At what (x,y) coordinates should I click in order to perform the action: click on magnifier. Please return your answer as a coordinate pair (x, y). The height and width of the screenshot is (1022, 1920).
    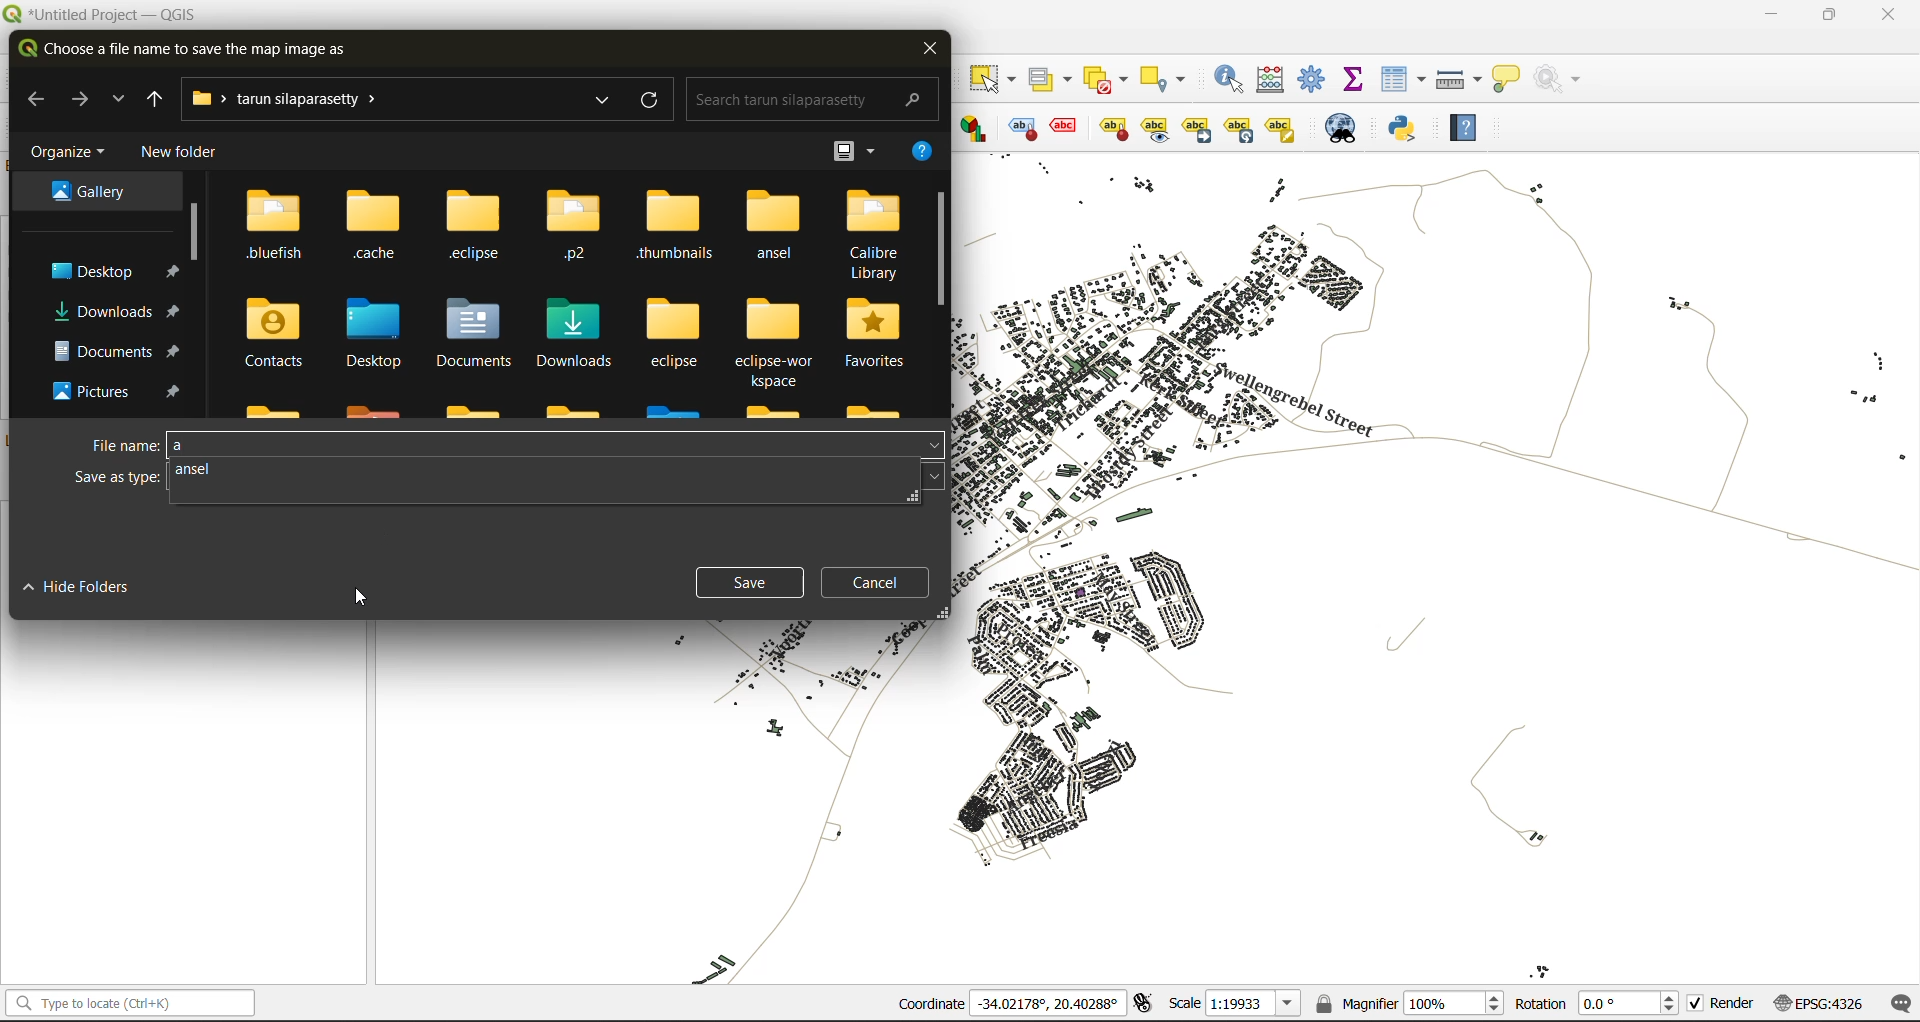
    Looking at the image, I should click on (1409, 1001).